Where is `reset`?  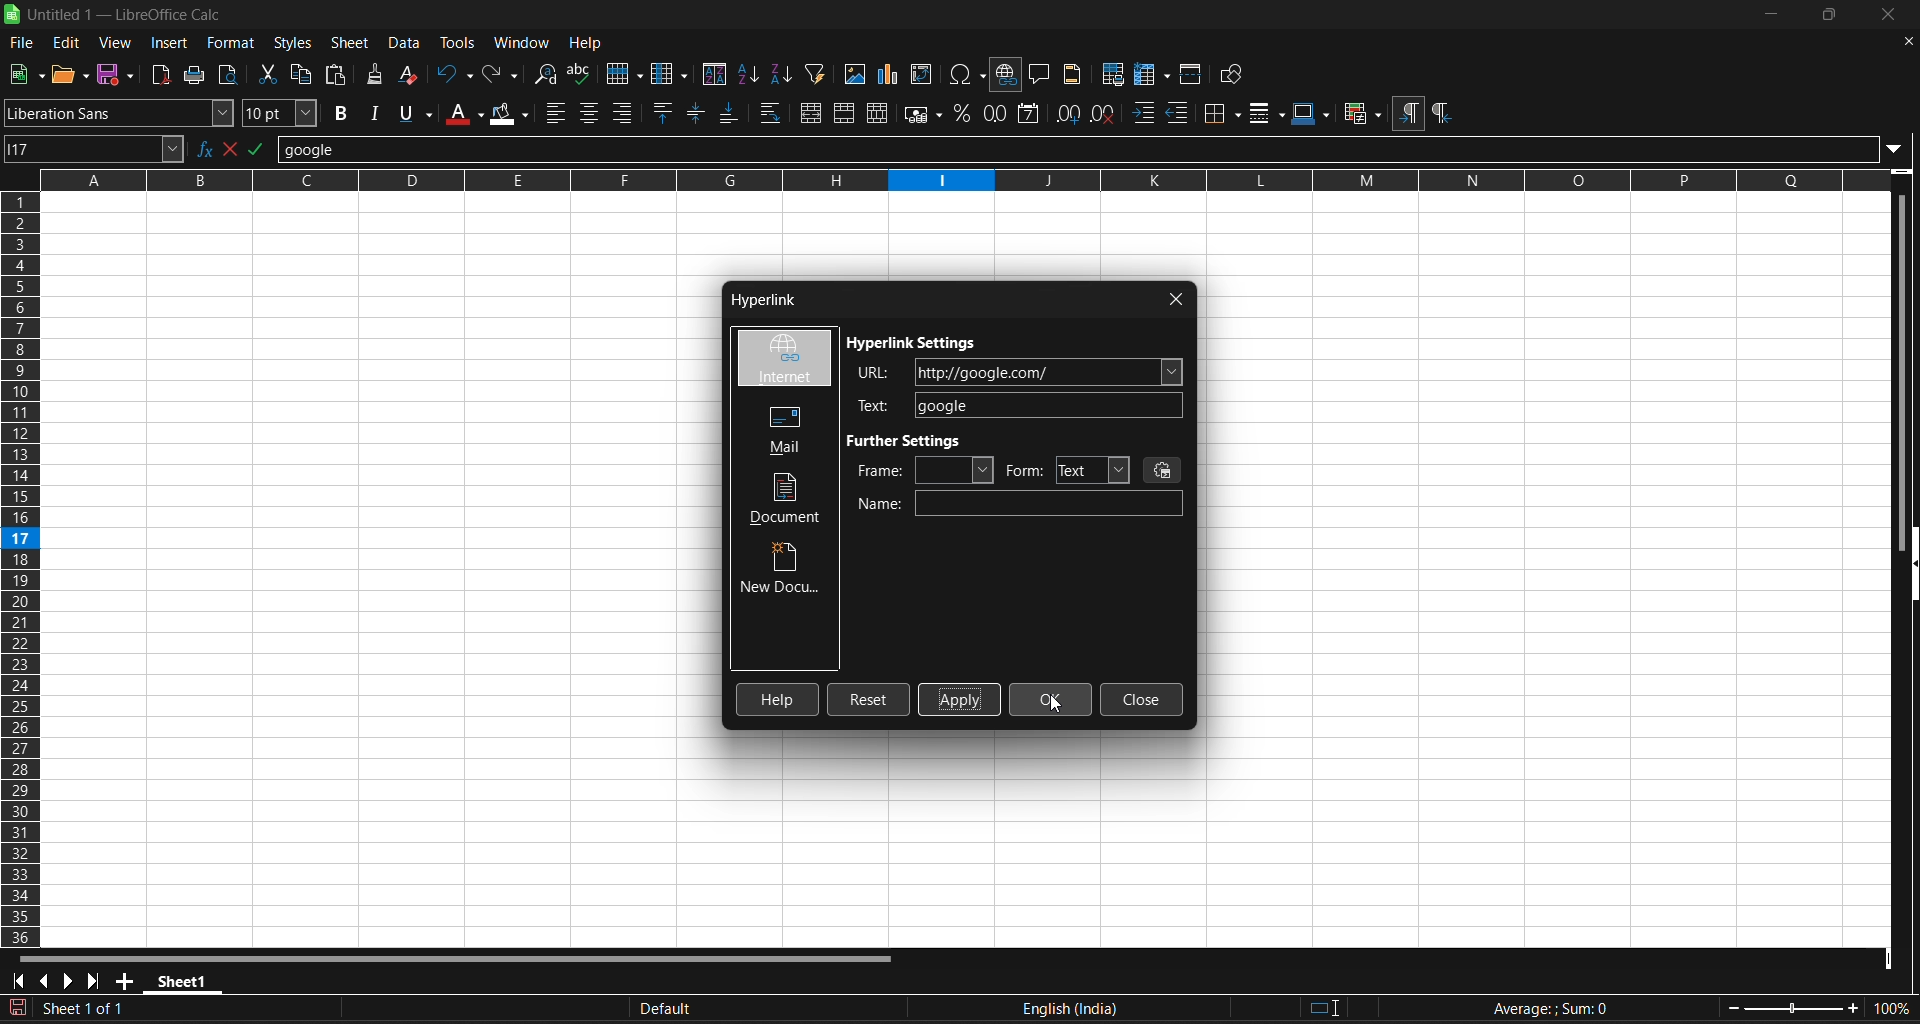
reset is located at coordinates (869, 700).